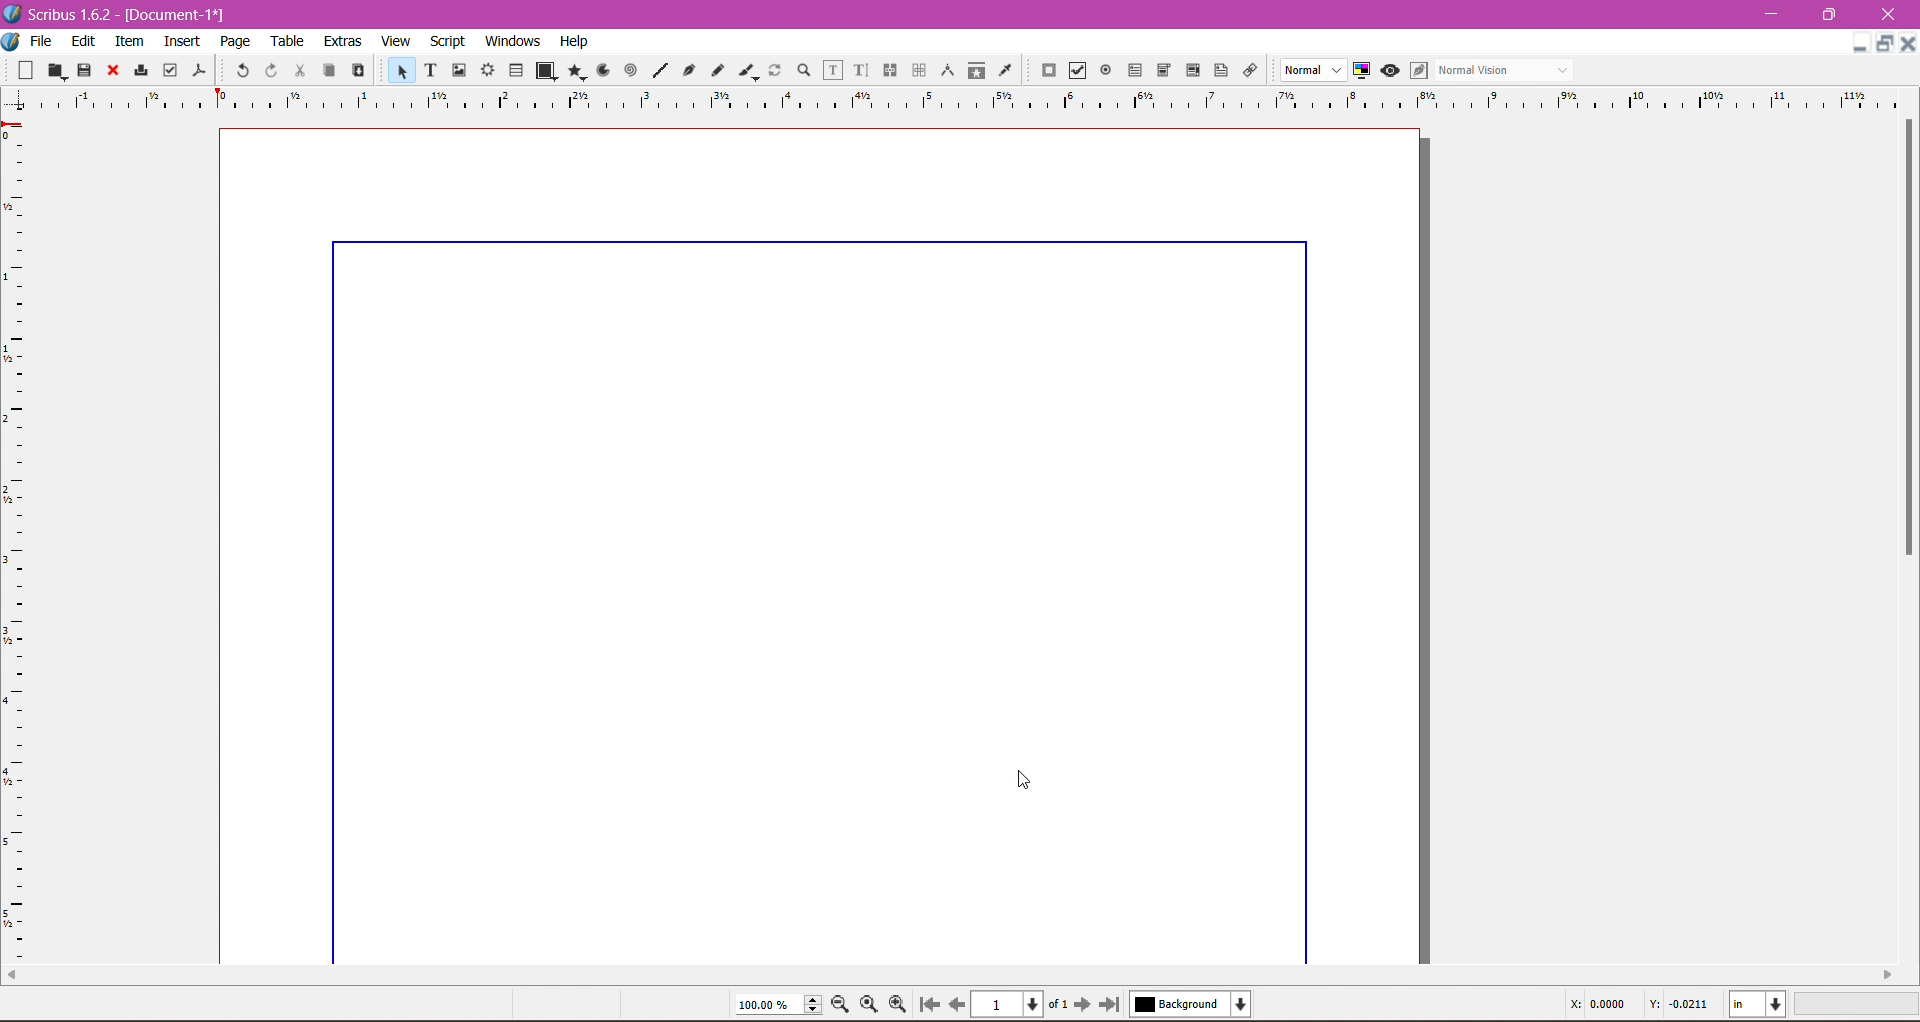 The height and width of the screenshot is (1022, 1920). I want to click on Copy, so click(327, 69).